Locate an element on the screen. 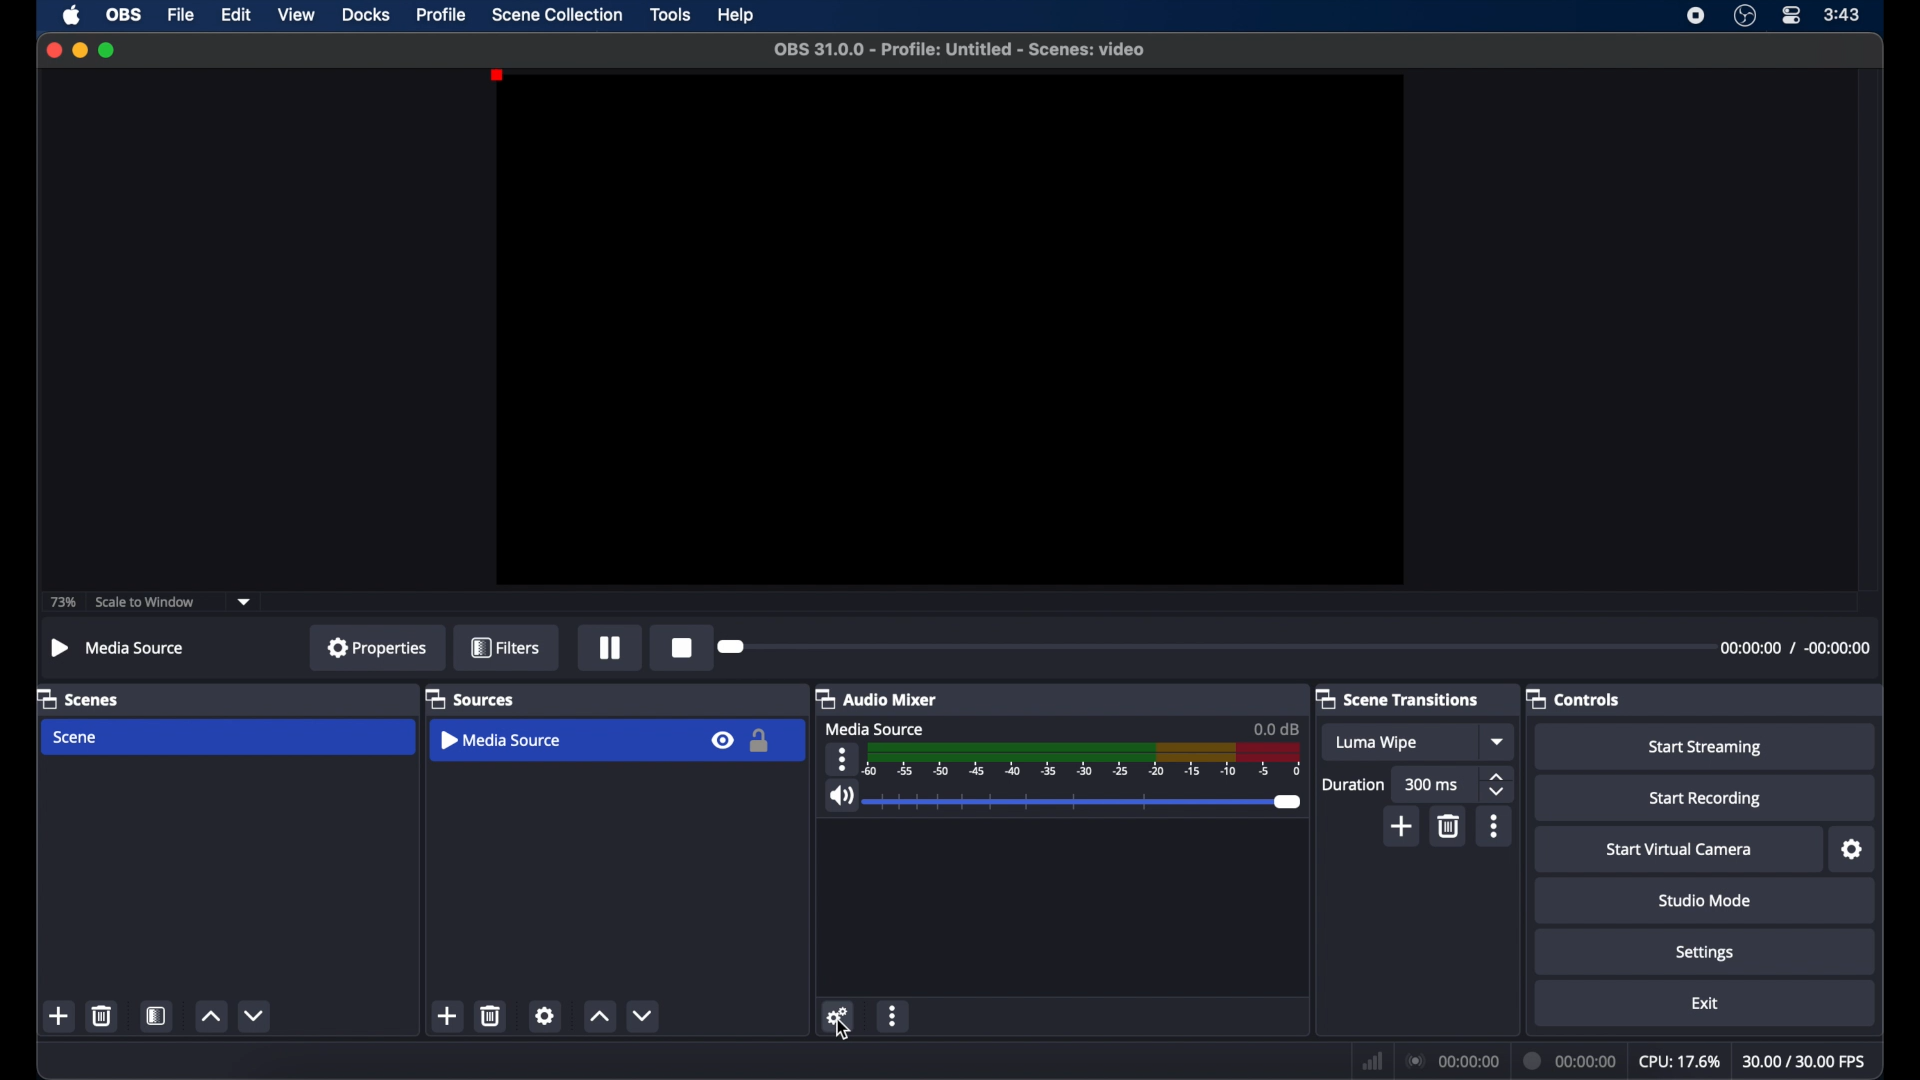 The height and width of the screenshot is (1080, 1920). increment is located at coordinates (210, 1015).